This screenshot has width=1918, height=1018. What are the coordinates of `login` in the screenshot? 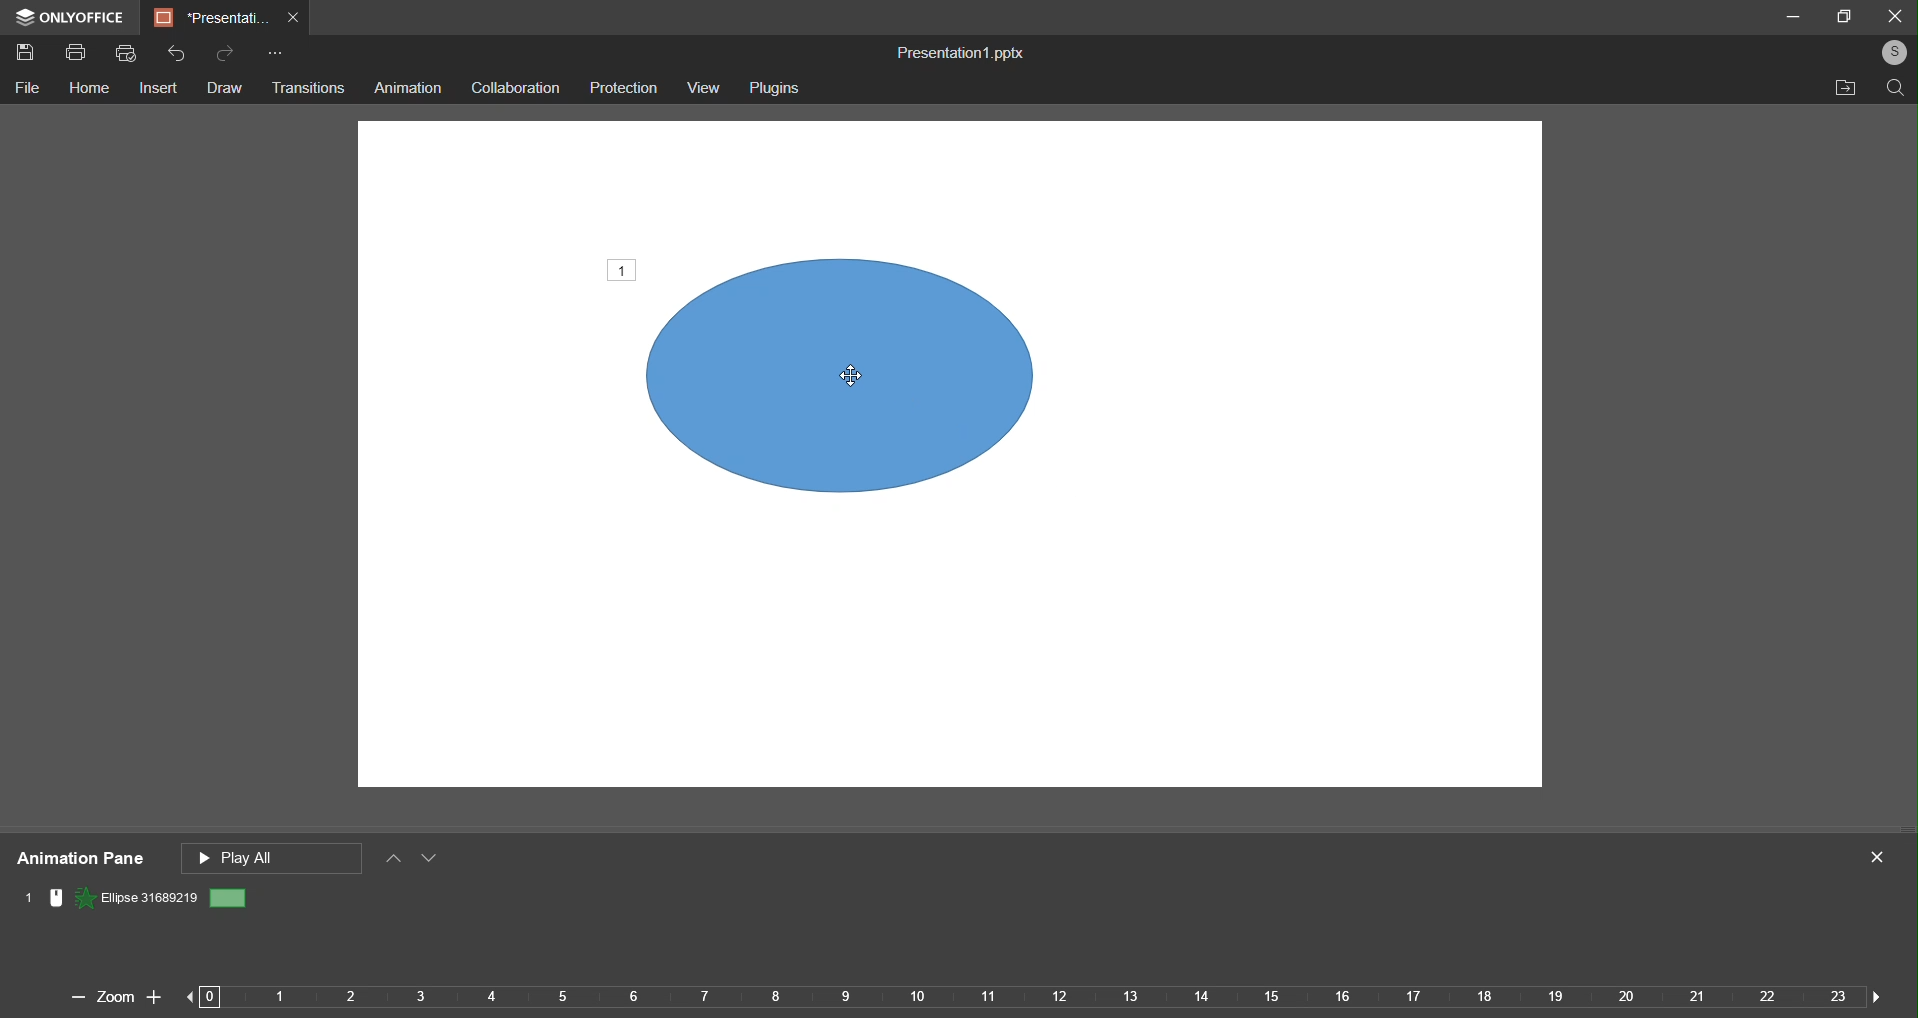 It's located at (1892, 51).